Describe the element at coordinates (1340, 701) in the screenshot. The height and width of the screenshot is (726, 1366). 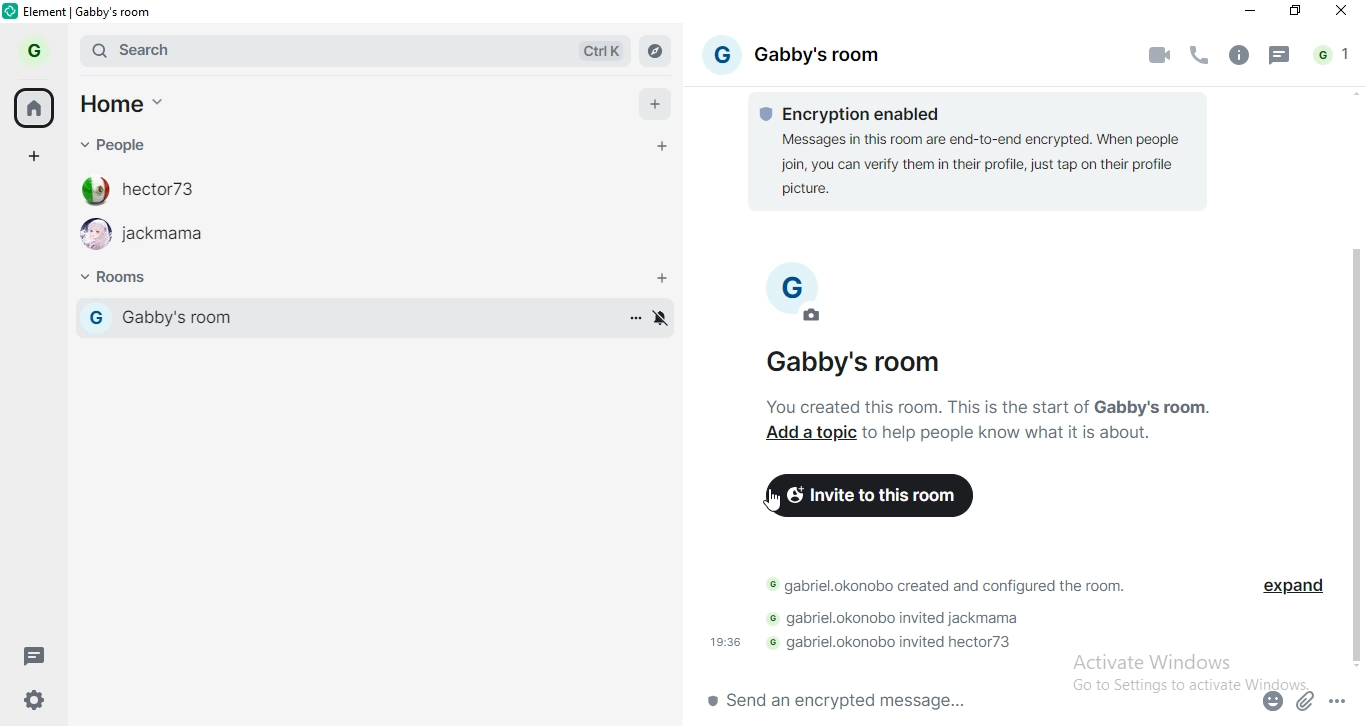
I see `options` at that location.